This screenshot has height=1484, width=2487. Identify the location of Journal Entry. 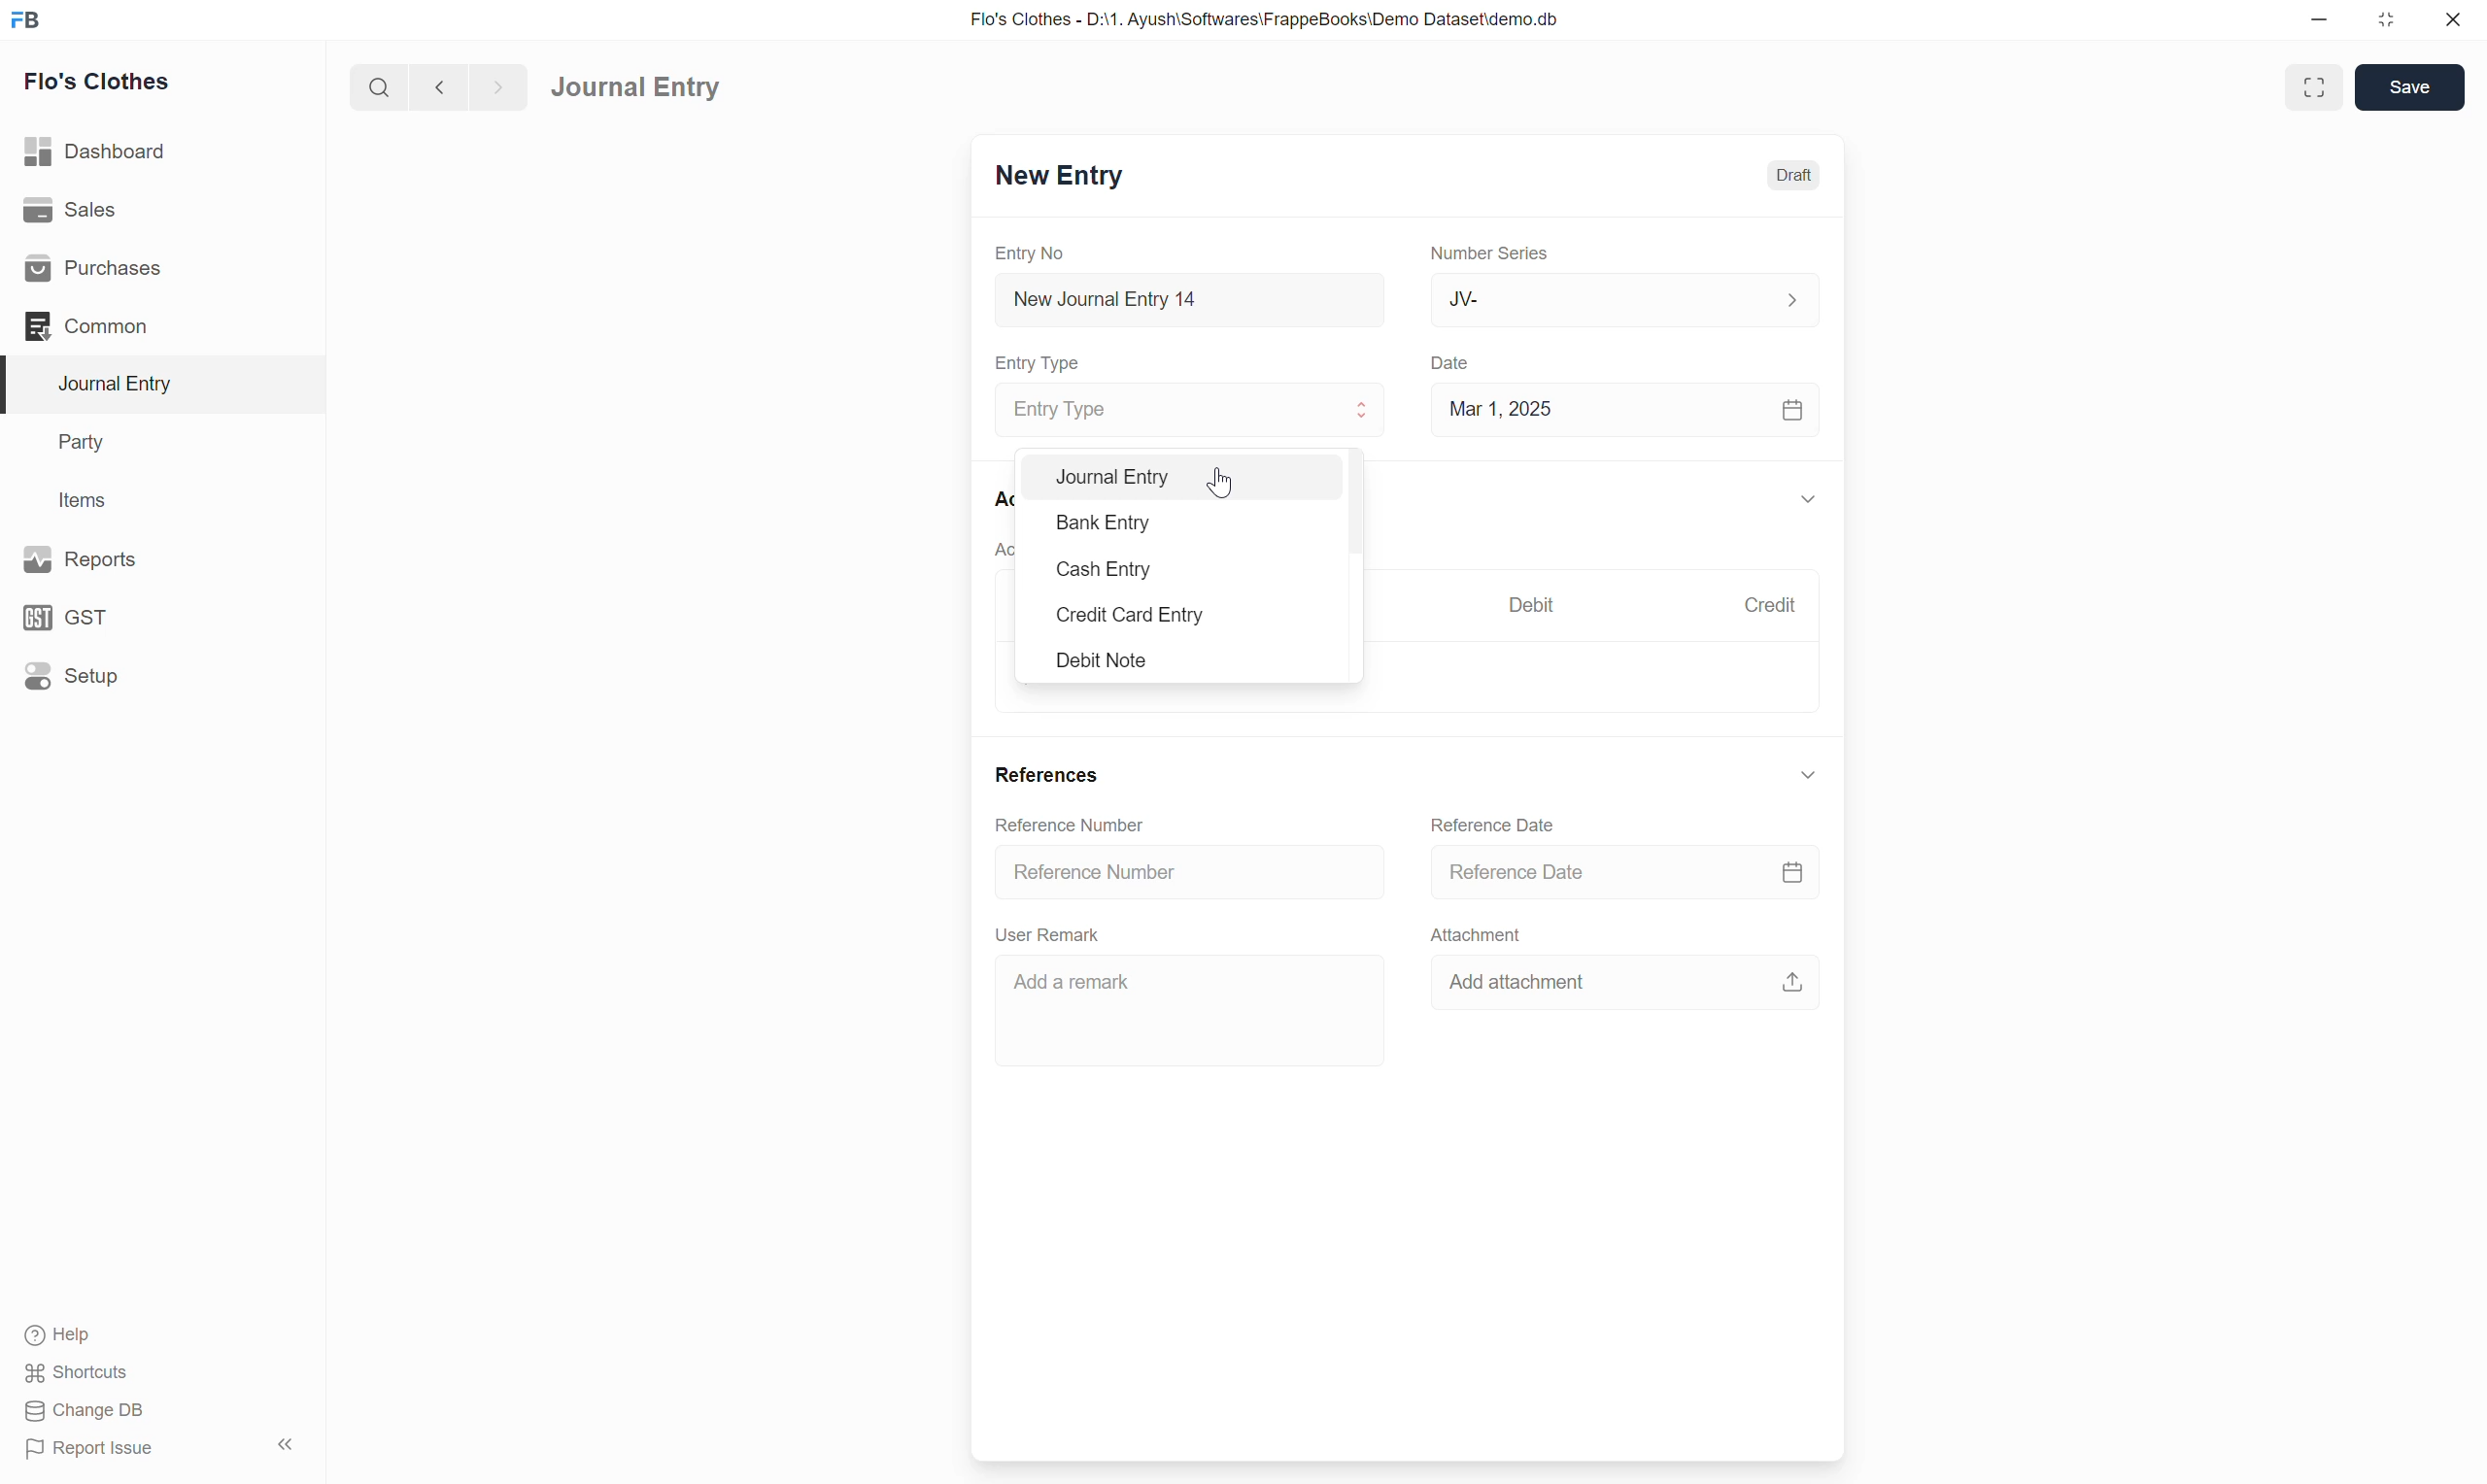
(635, 88).